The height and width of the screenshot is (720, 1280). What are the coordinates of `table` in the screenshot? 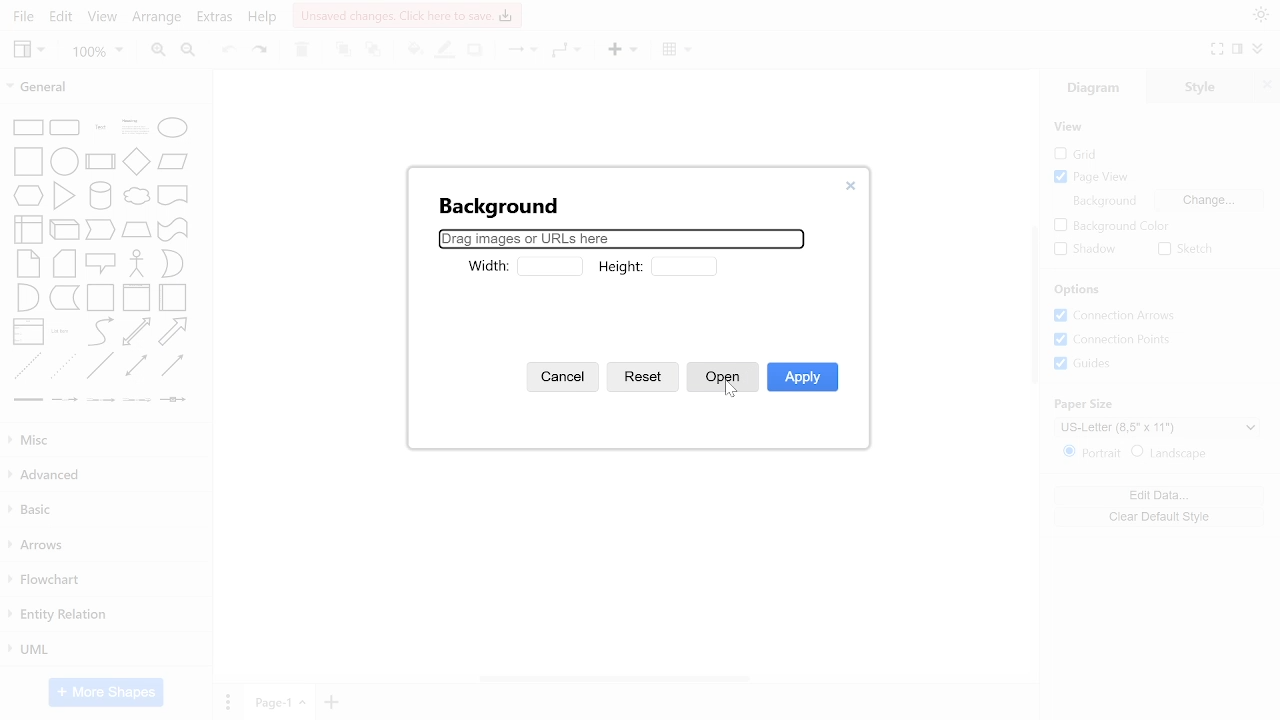 It's located at (676, 50).